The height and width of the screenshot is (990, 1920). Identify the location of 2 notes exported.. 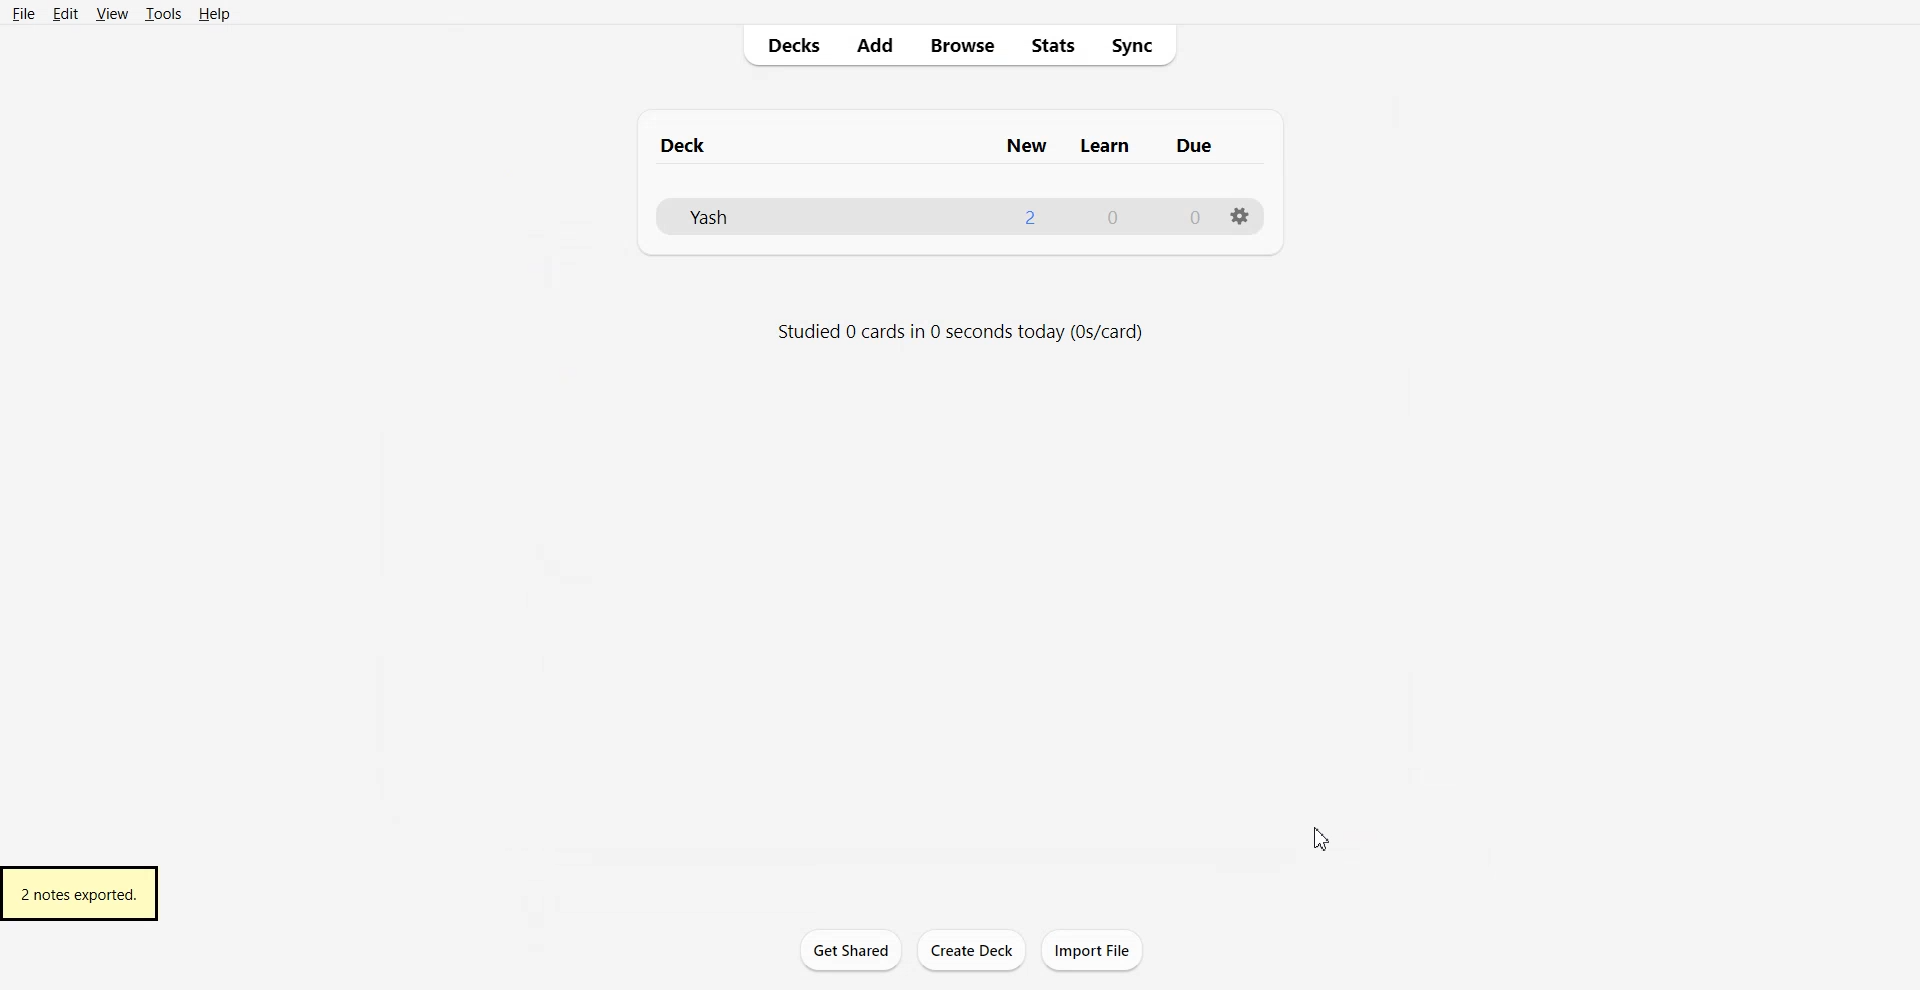
(81, 894).